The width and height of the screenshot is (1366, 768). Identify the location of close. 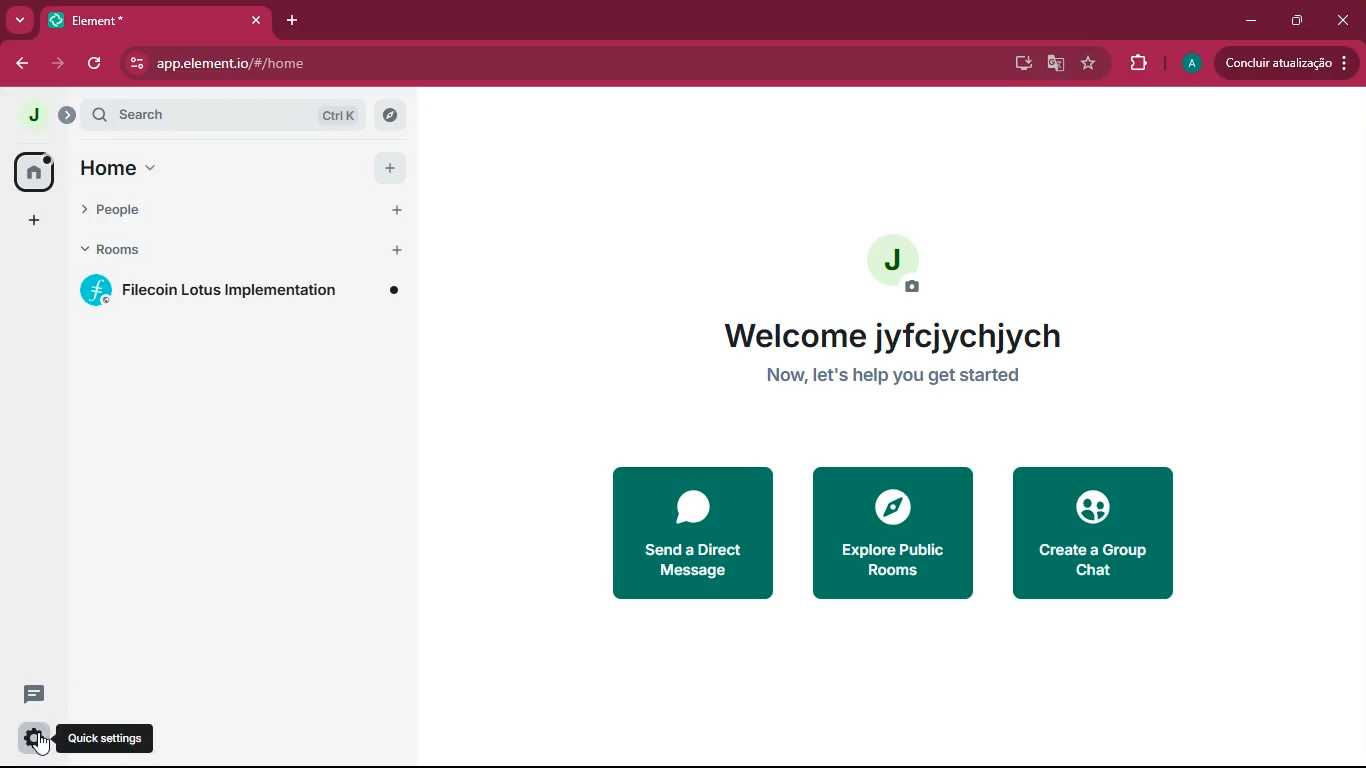
(1346, 19).